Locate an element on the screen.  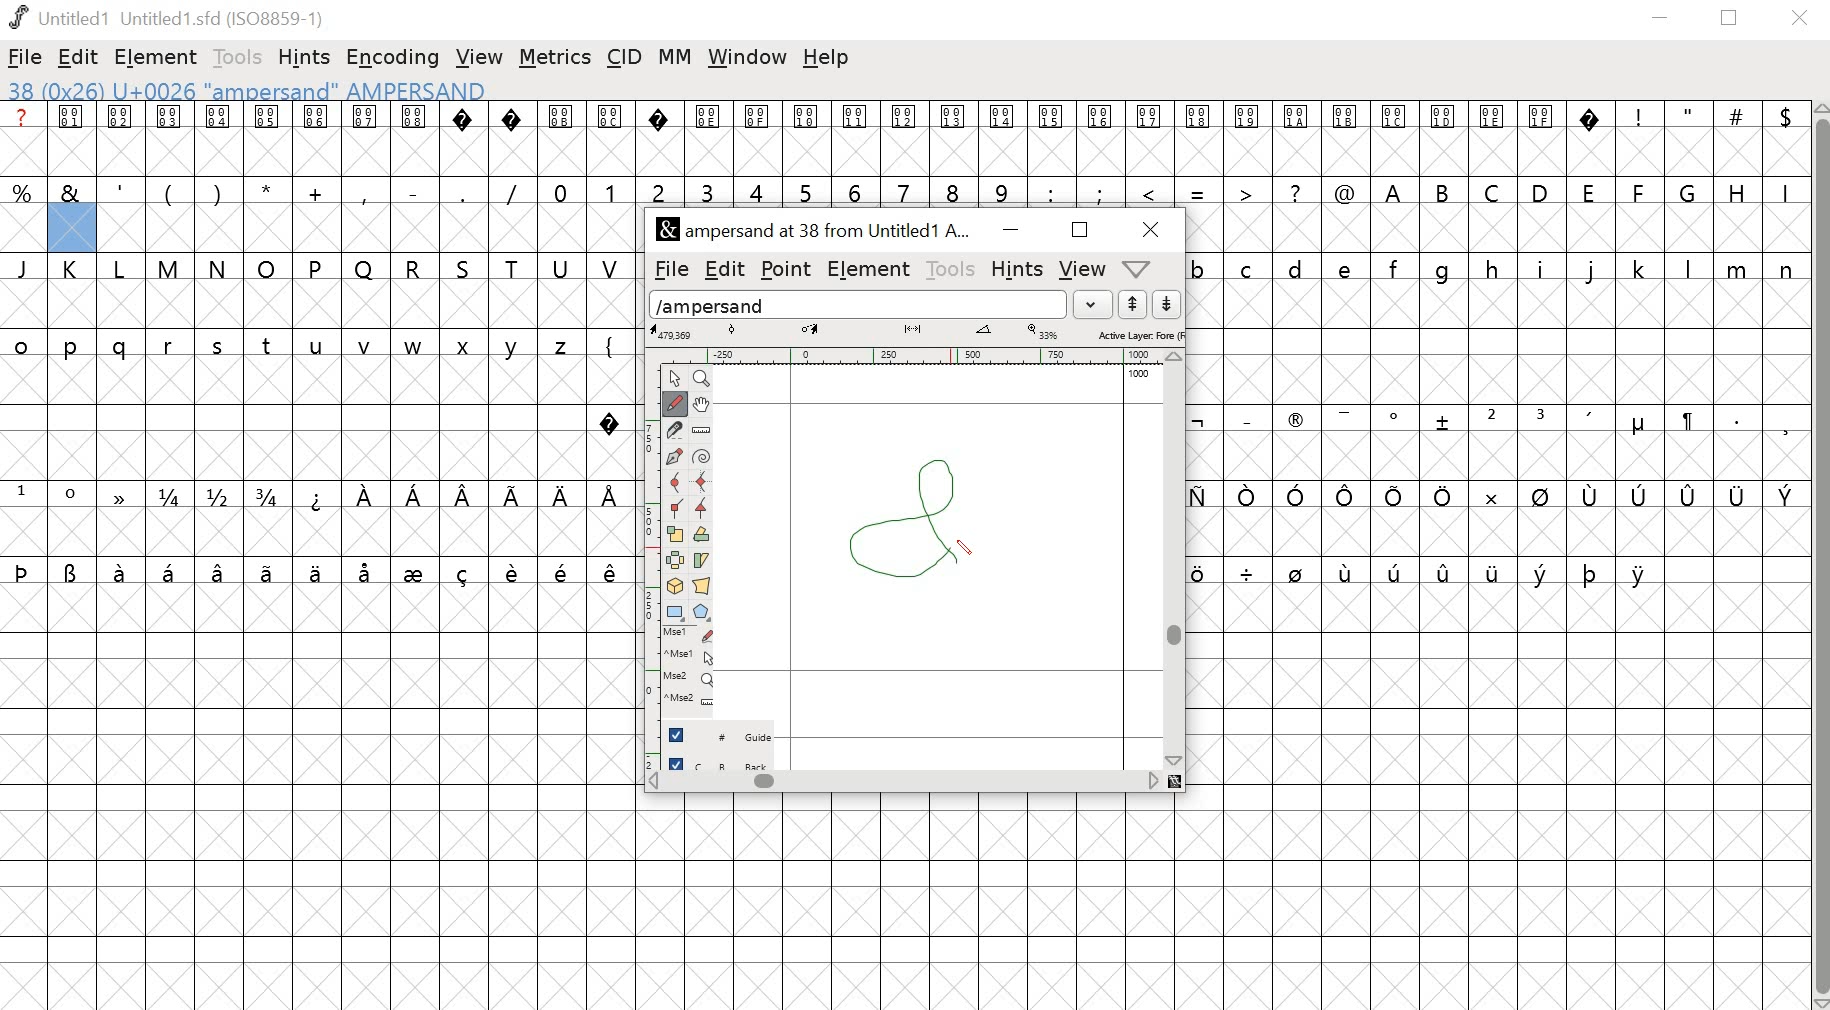
symbol is located at coordinates (1207, 571).